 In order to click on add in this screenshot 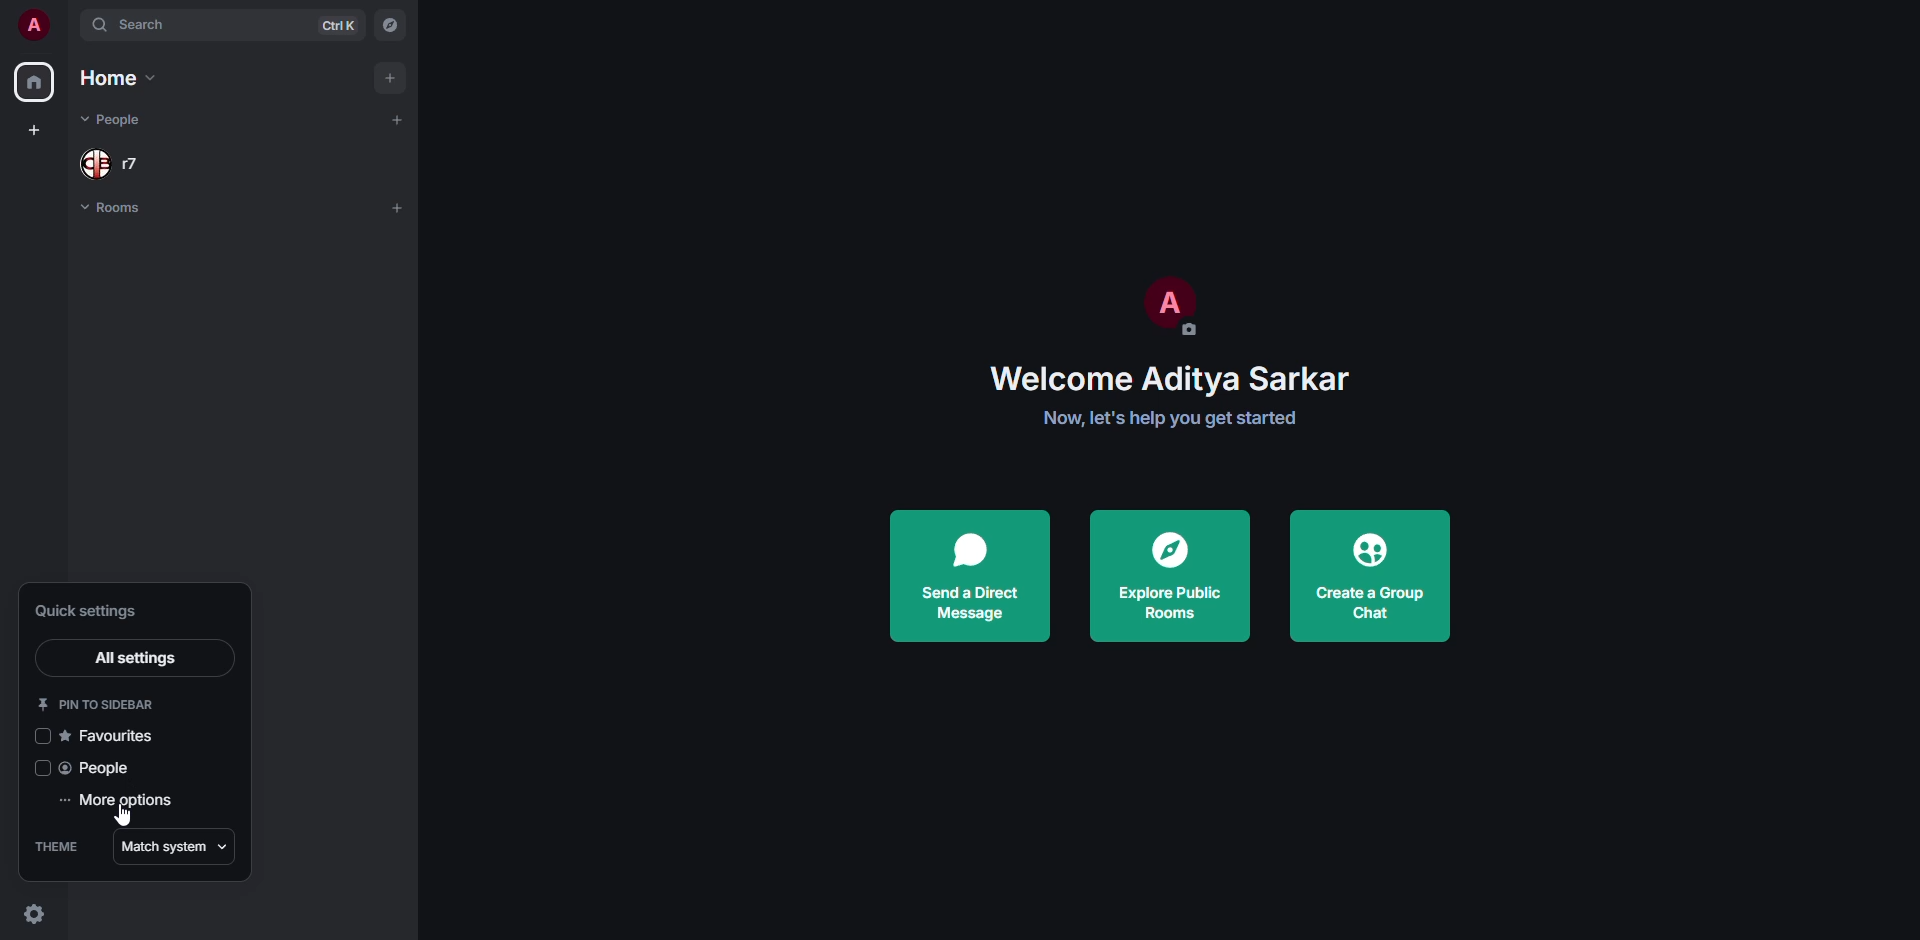, I will do `click(392, 77)`.